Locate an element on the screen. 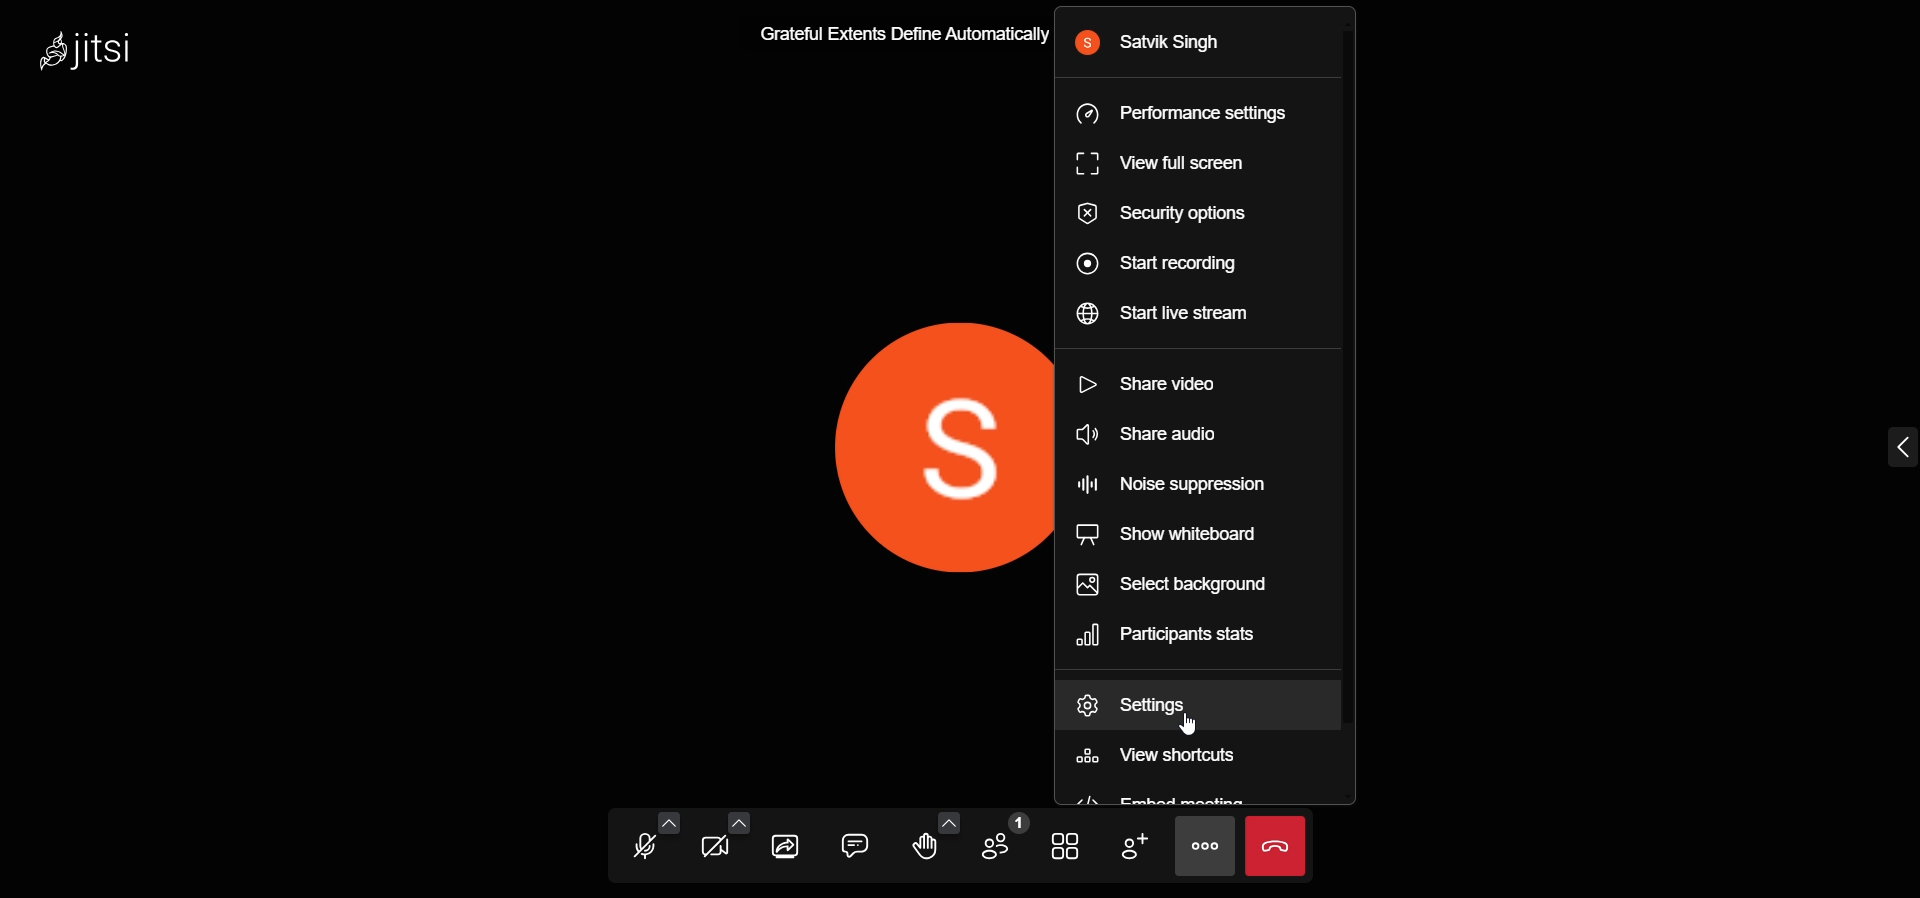  select background is located at coordinates (1177, 585).